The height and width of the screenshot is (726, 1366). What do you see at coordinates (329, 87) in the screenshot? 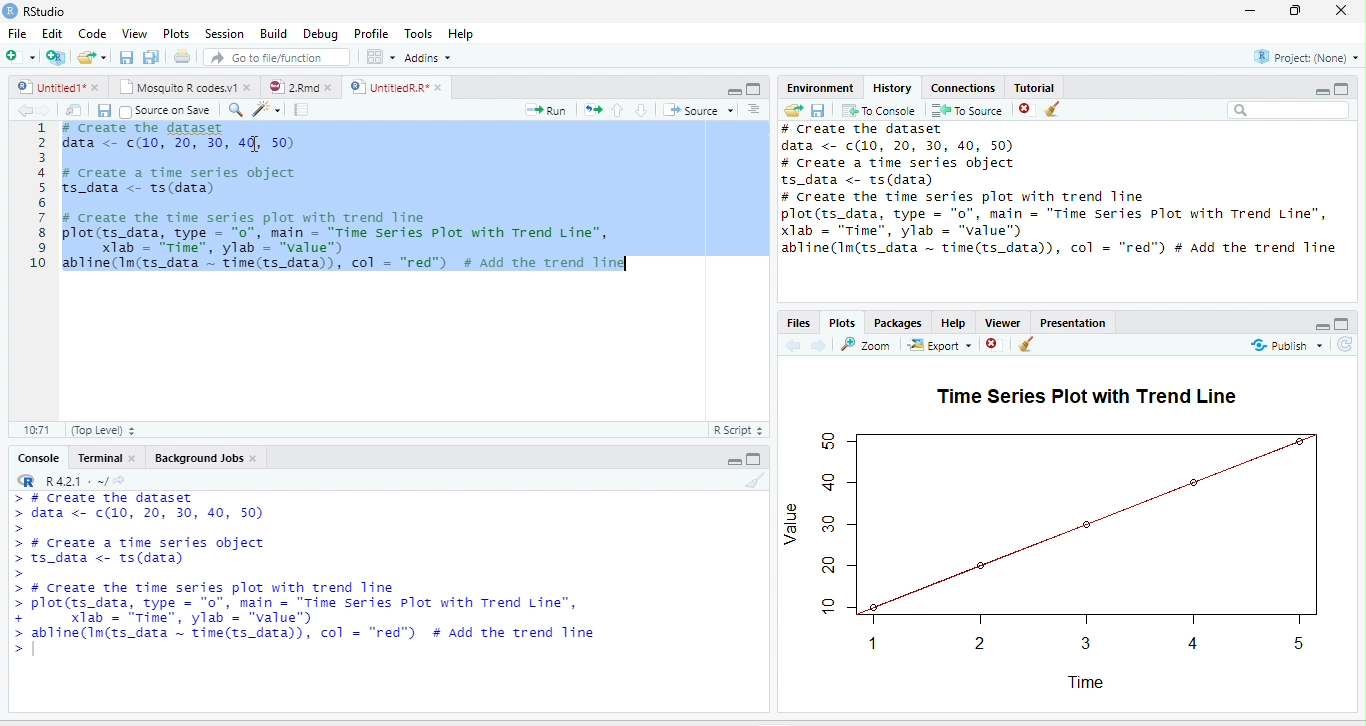
I see `close` at bounding box center [329, 87].